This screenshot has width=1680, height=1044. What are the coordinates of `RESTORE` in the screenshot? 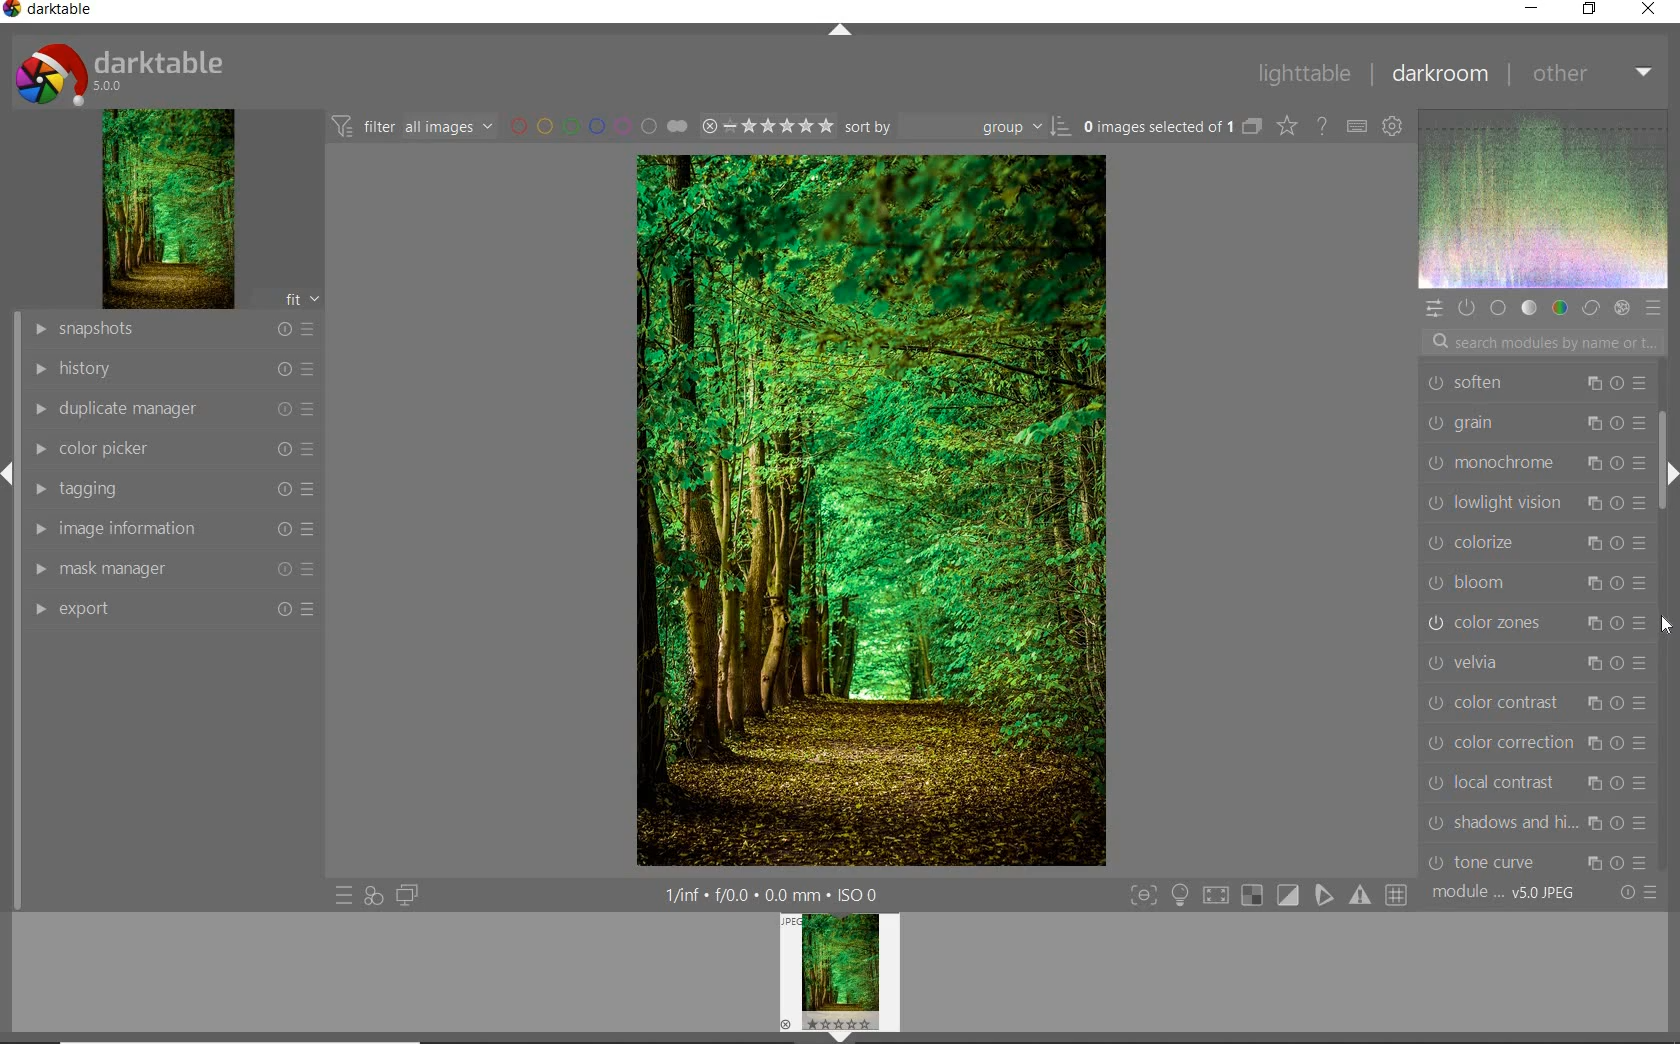 It's located at (1587, 10).